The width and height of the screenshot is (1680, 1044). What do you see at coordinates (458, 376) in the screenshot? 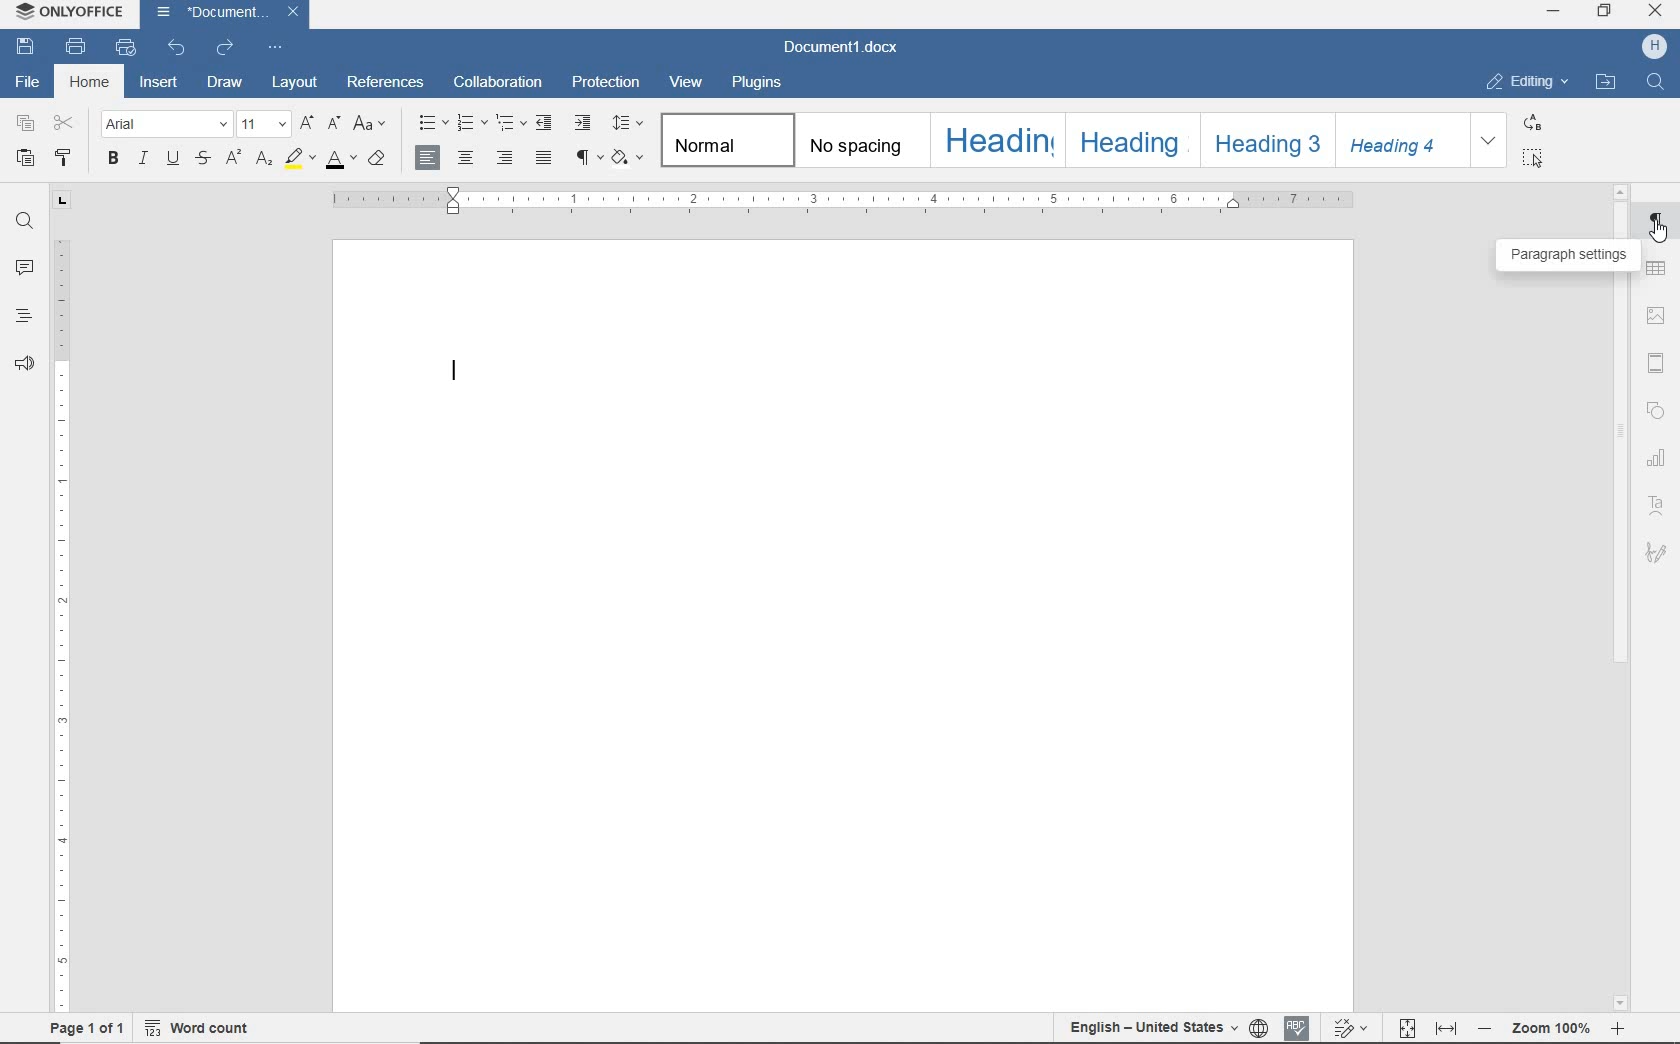
I see `Text cursor` at bounding box center [458, 376].